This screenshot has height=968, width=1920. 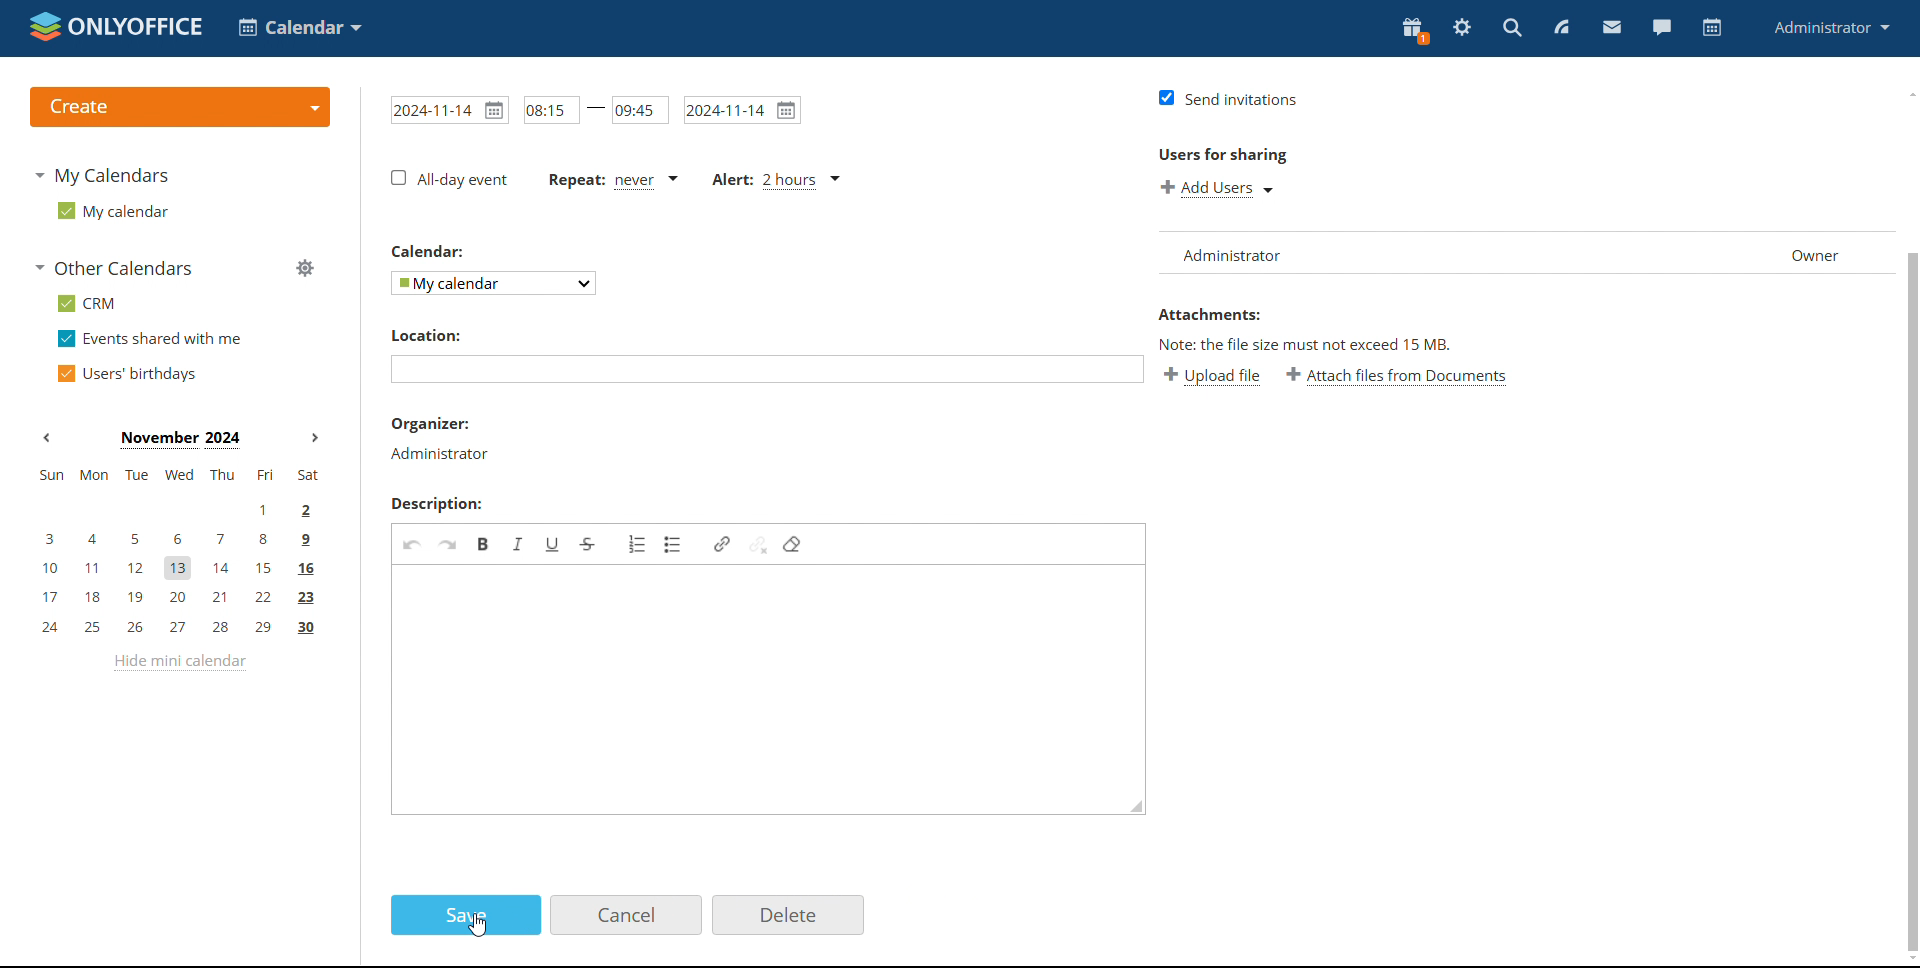 What do you see at coordinates (633, 544) in the screenshot?
I see `insert/remove numbered list` at bounding box center [633, 544].